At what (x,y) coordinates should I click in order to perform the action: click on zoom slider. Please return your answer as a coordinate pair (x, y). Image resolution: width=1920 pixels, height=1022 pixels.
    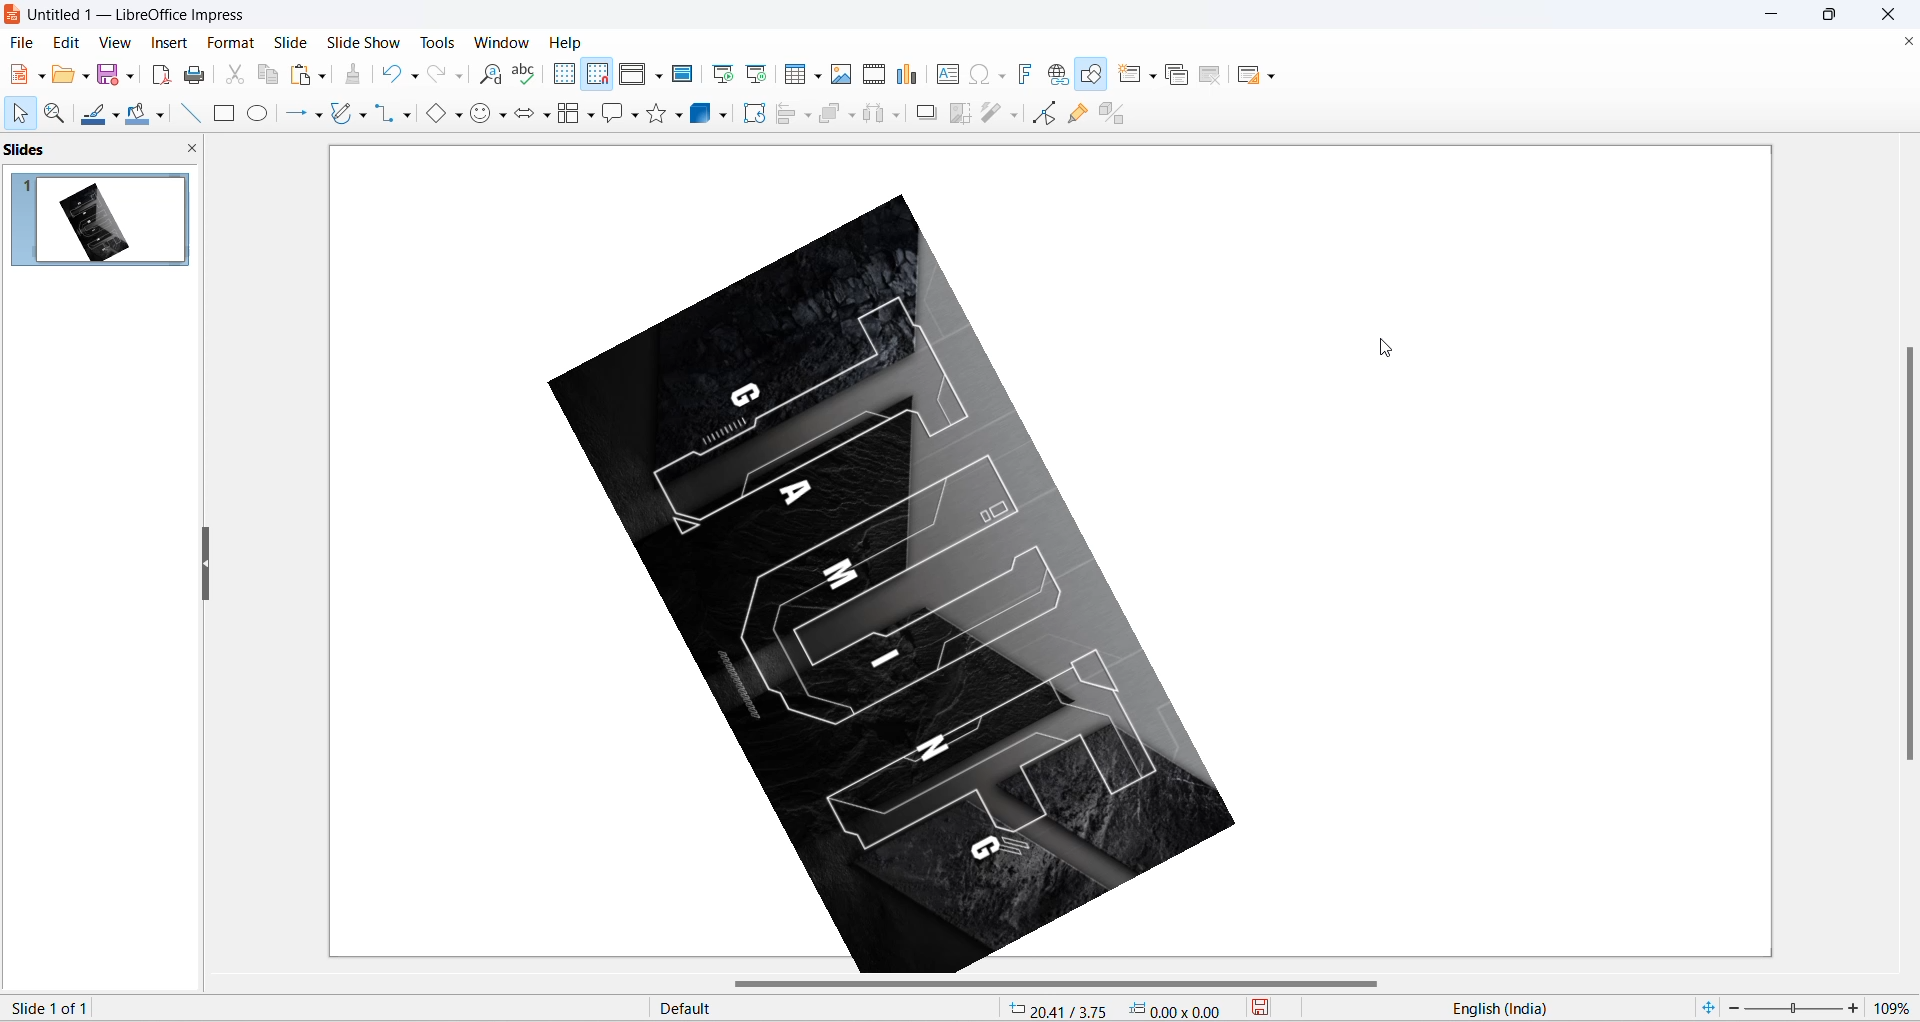
    Looking at the image, I should click on (1792, 1009).